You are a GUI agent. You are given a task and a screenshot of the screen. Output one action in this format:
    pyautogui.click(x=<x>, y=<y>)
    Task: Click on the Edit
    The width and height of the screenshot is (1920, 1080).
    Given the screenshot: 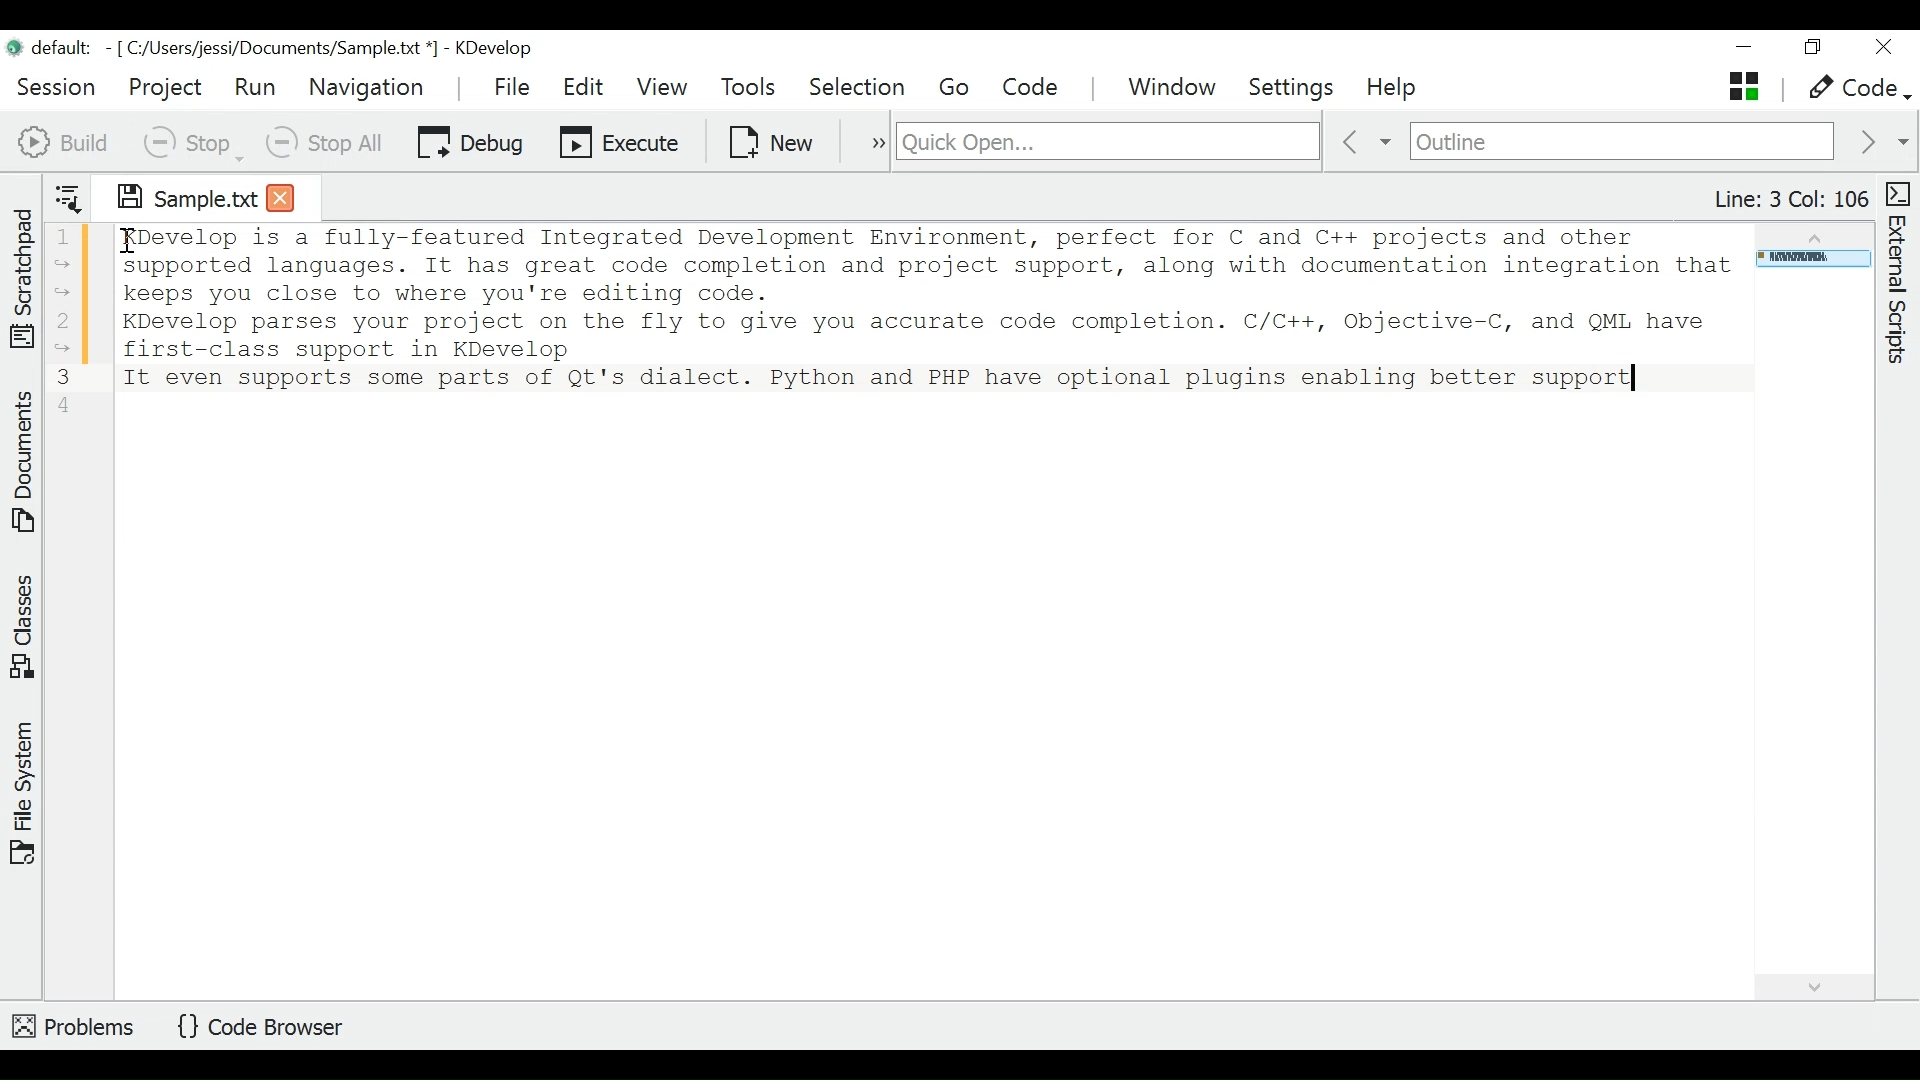 What is the action you would take?
    pyautogui.click(x=585, y=87)
    